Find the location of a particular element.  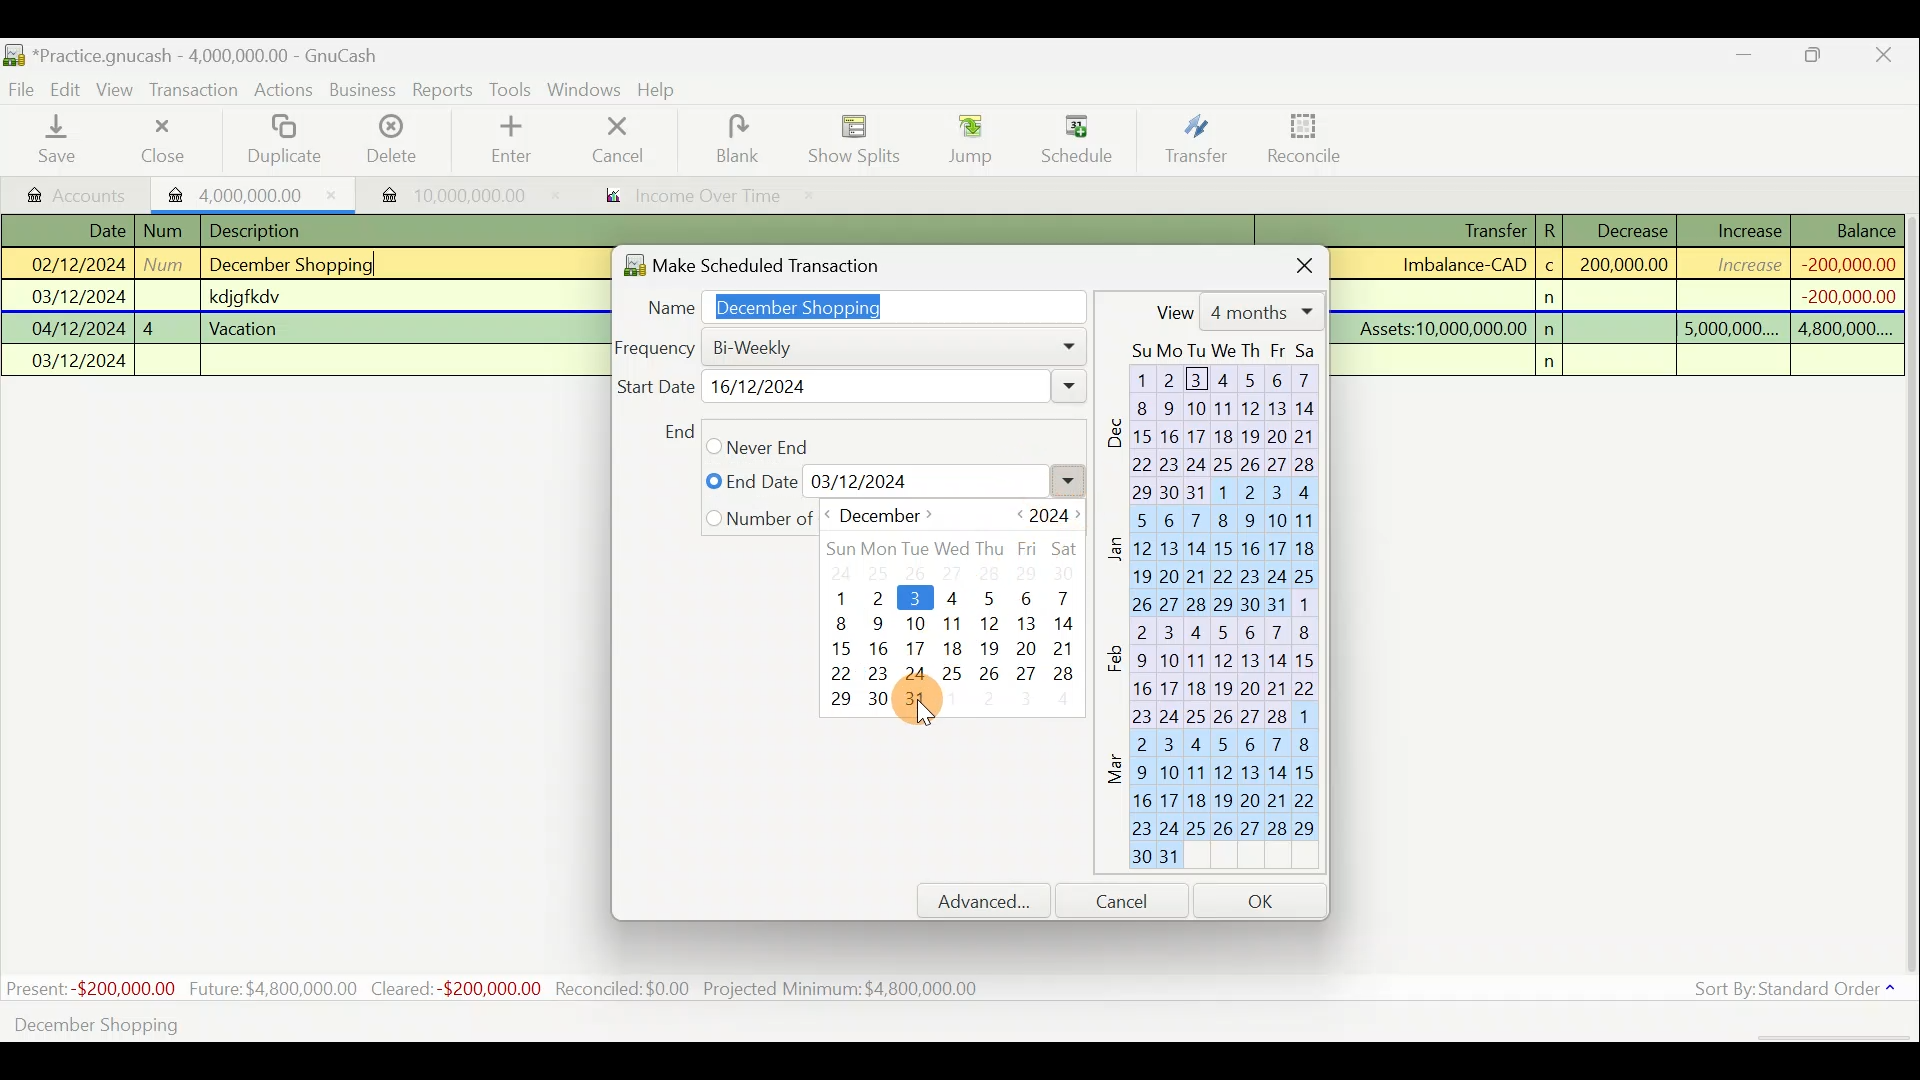

Create a scheduled transaction is located at coordinates (608, 1023).